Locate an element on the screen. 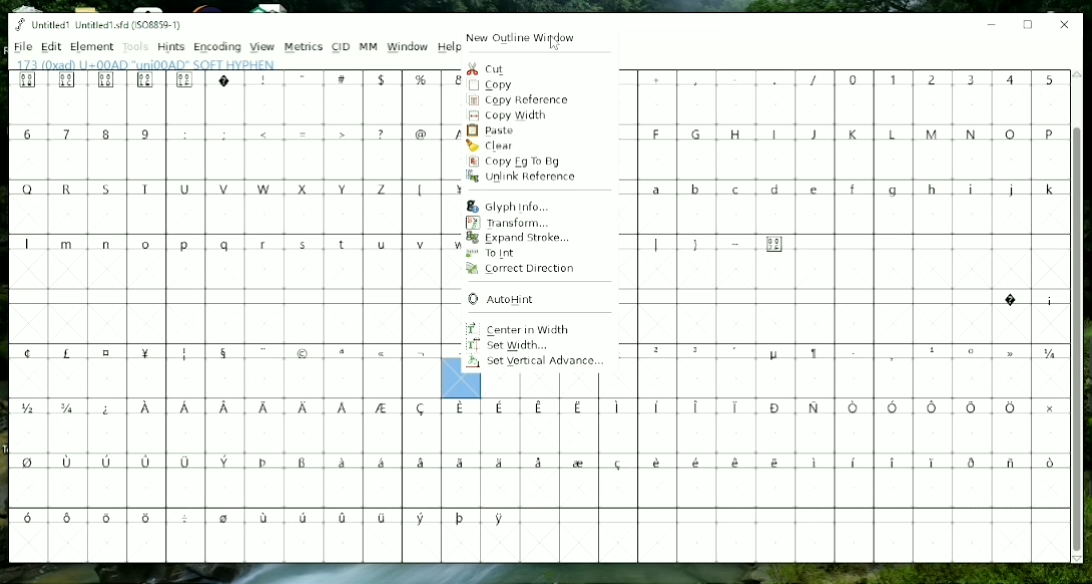 This screenshot has height=584, width=1092. AutoHint is located at coordinates (500, 299).